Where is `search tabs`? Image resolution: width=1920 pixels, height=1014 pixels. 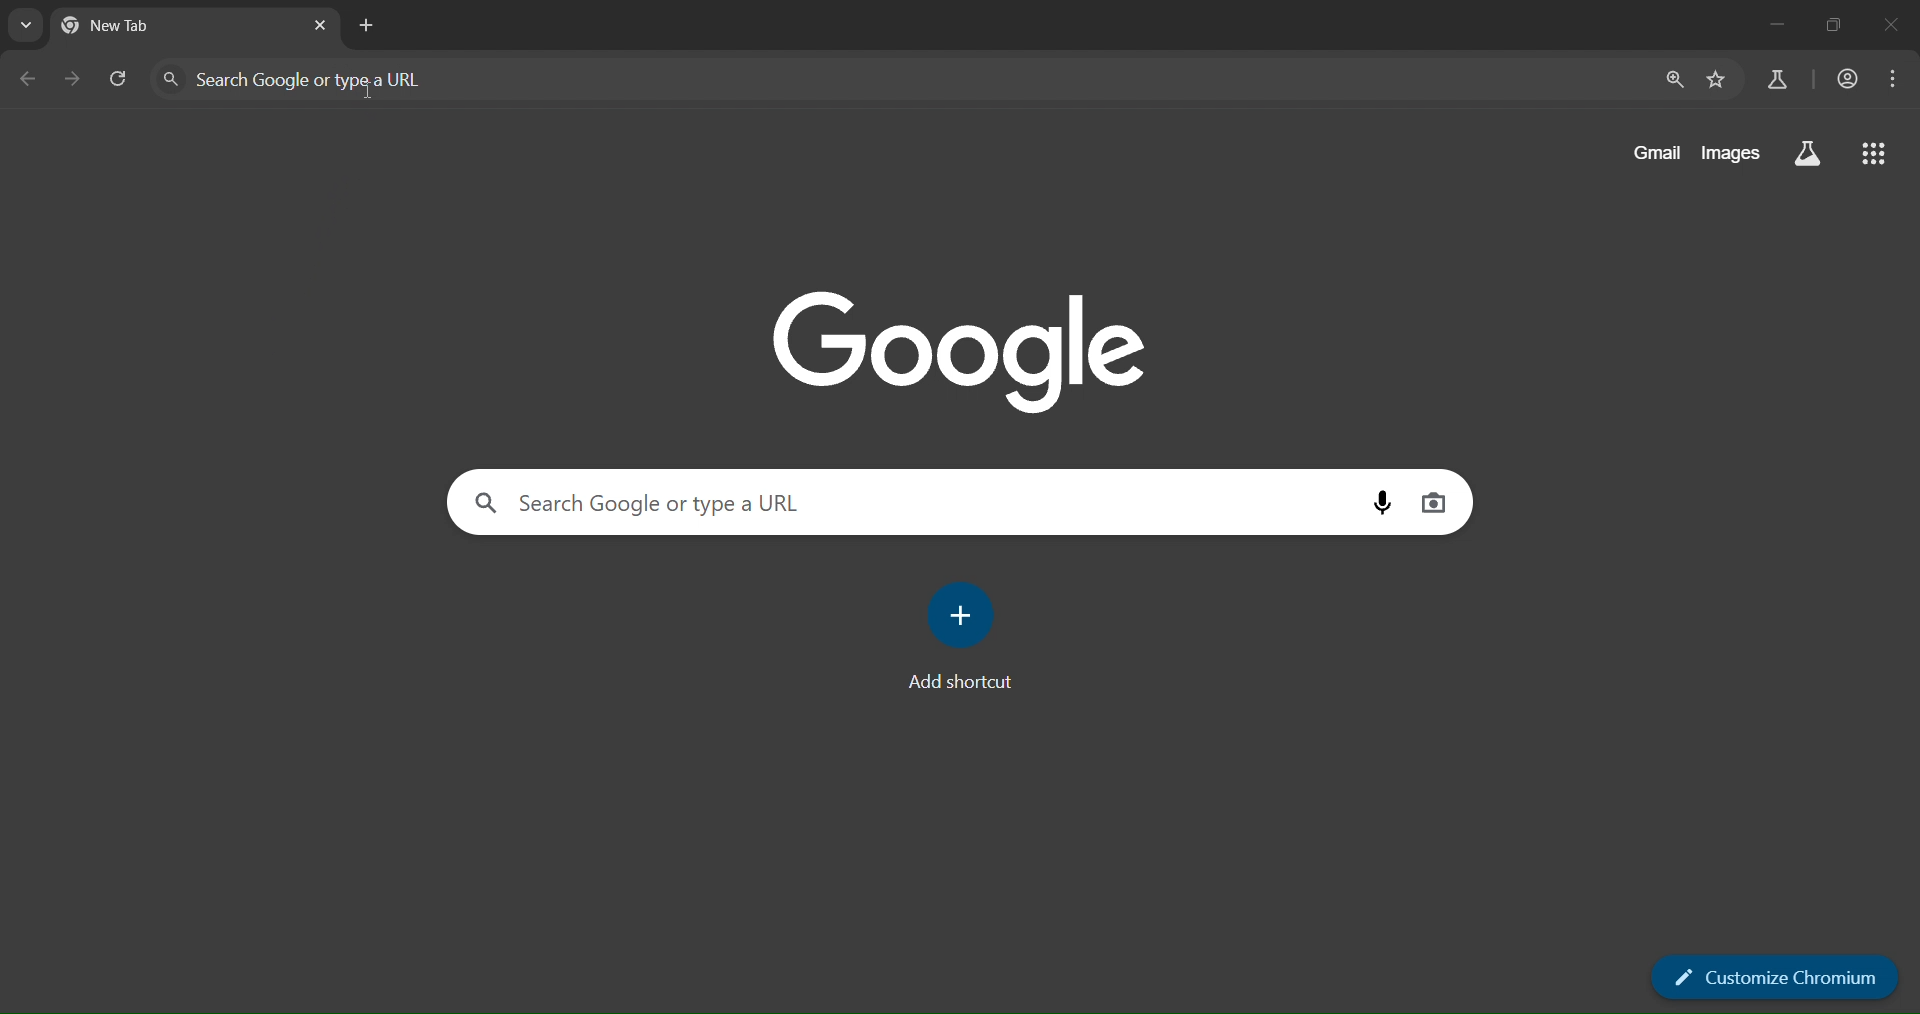 search tabs is located at coordinates (25, 26).